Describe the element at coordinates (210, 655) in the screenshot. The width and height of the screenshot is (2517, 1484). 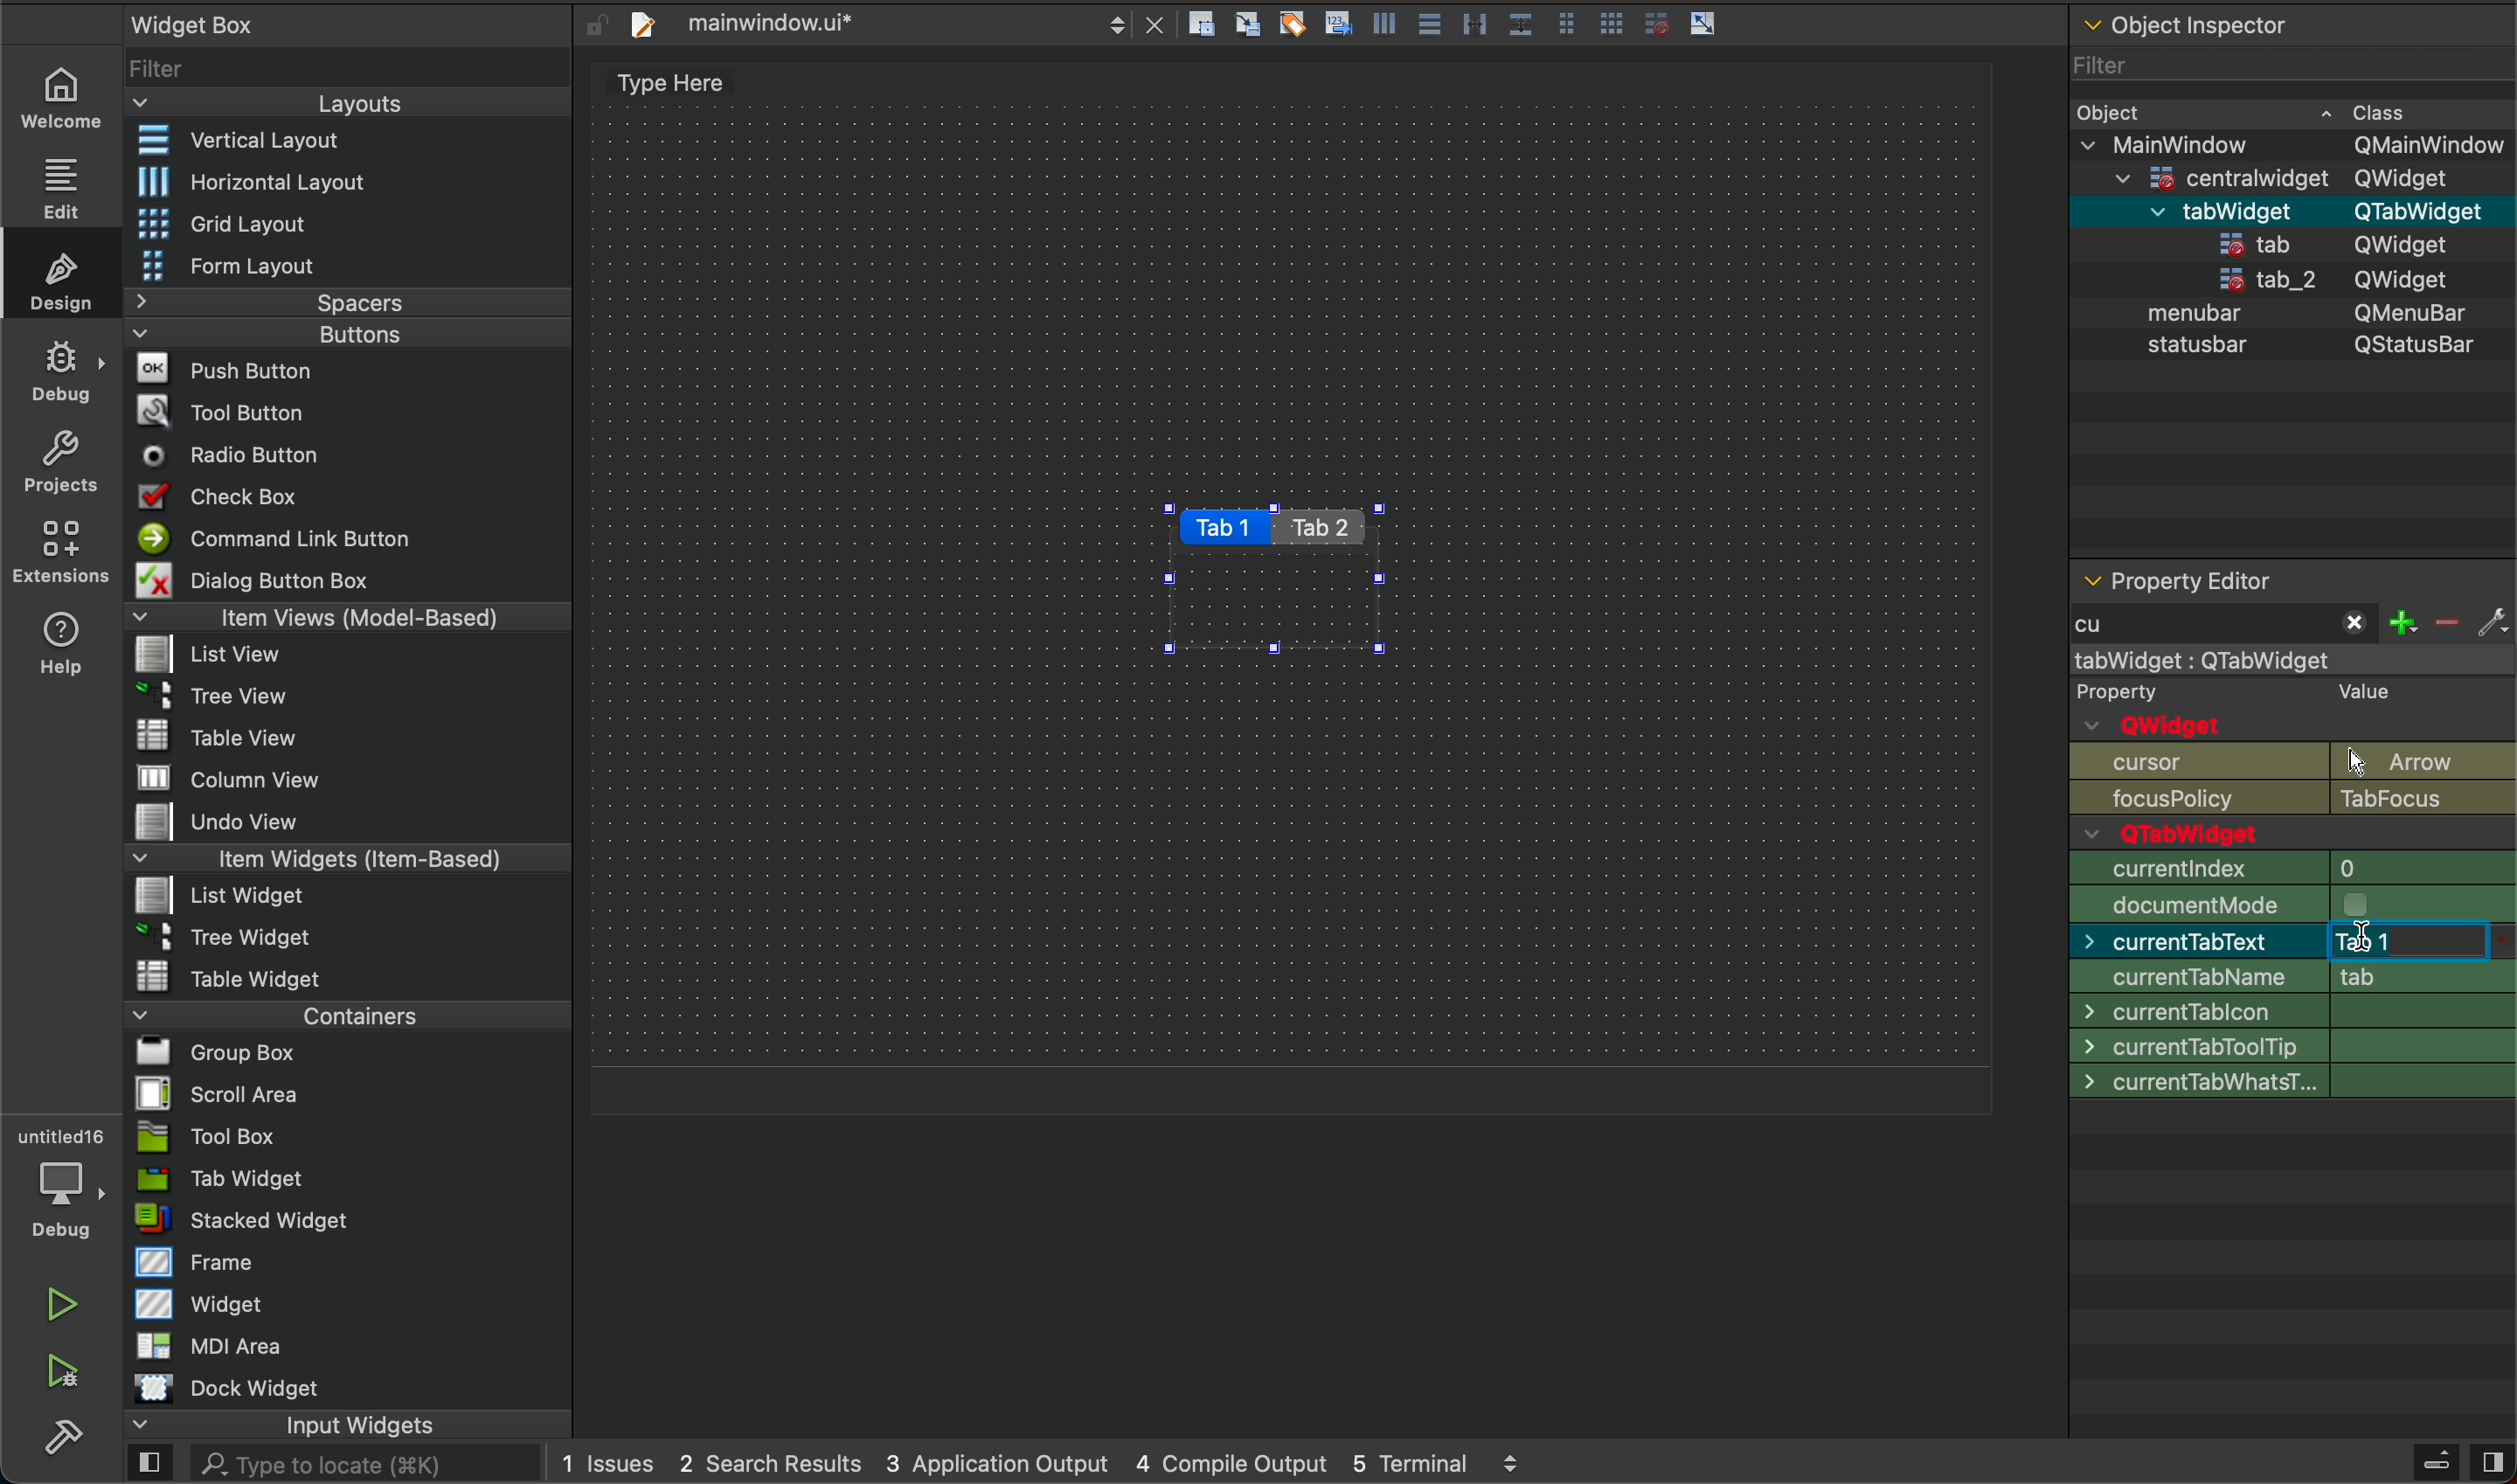
I see ` list View` at that location.